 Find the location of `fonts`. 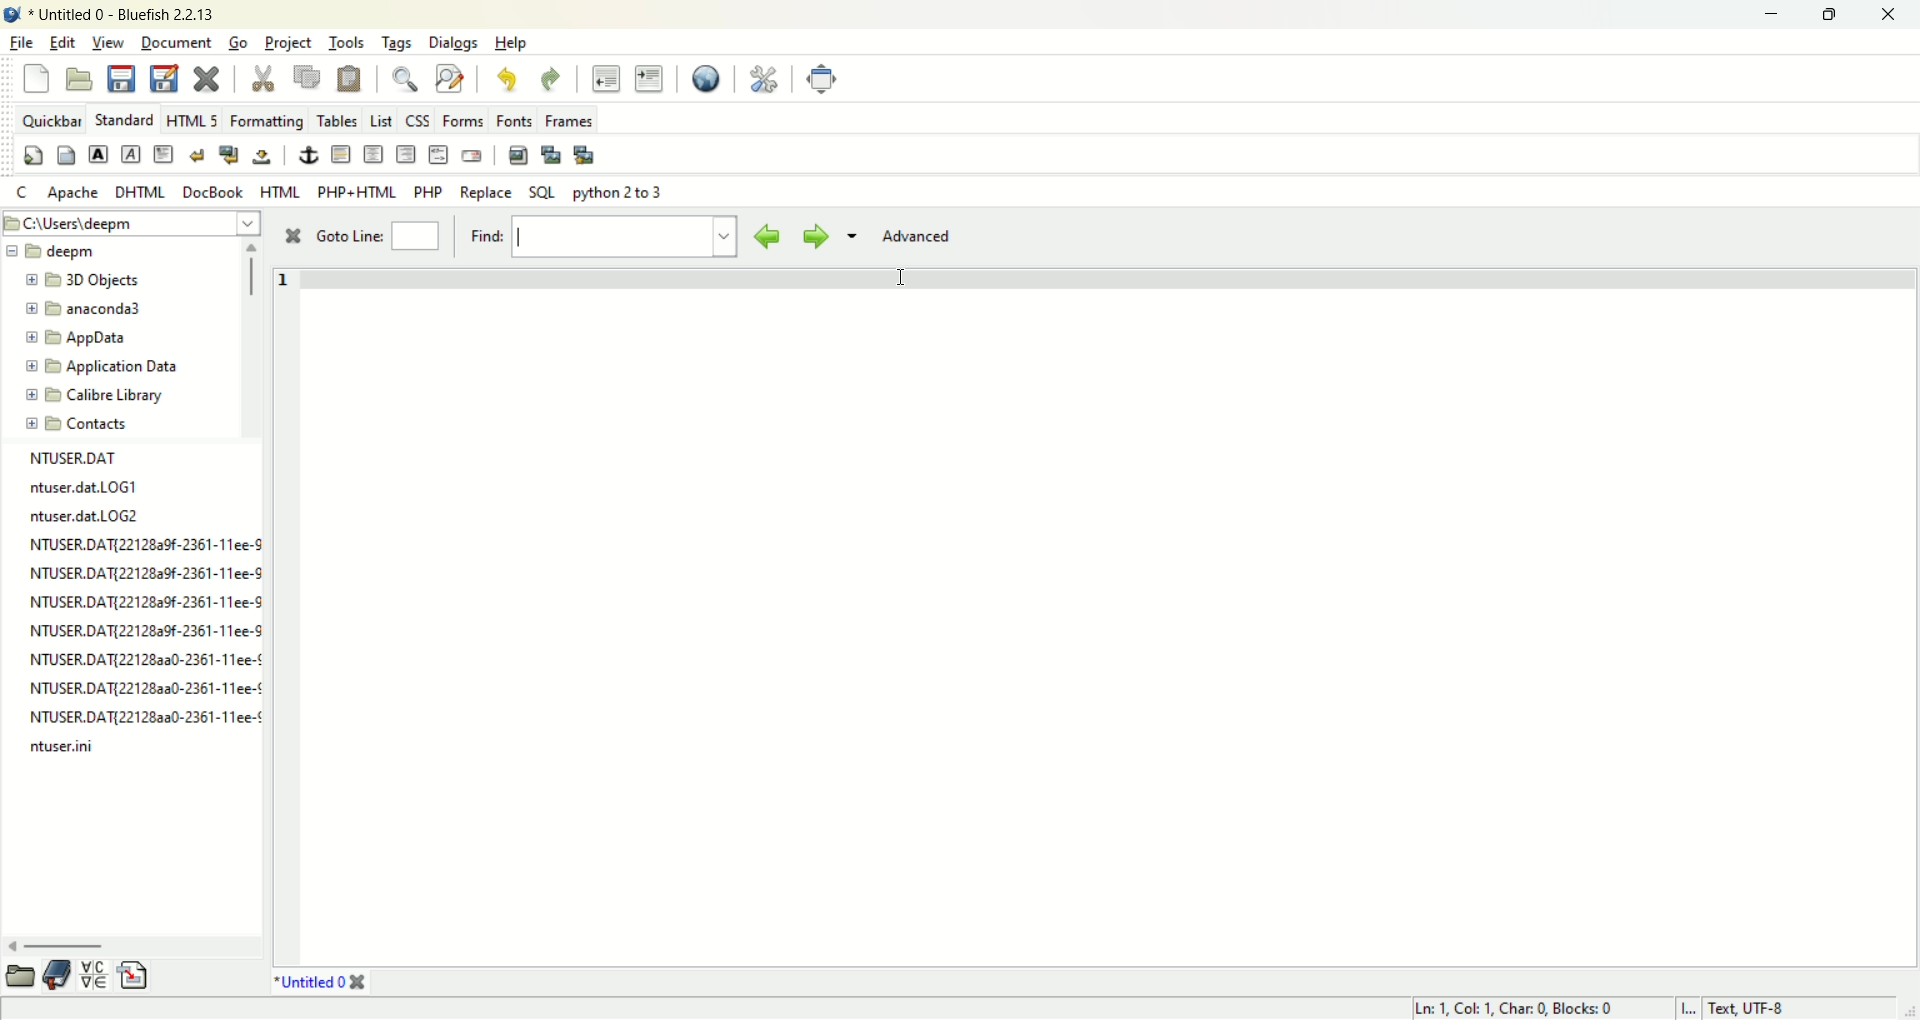

fonts is located at coordinates (515, 118).